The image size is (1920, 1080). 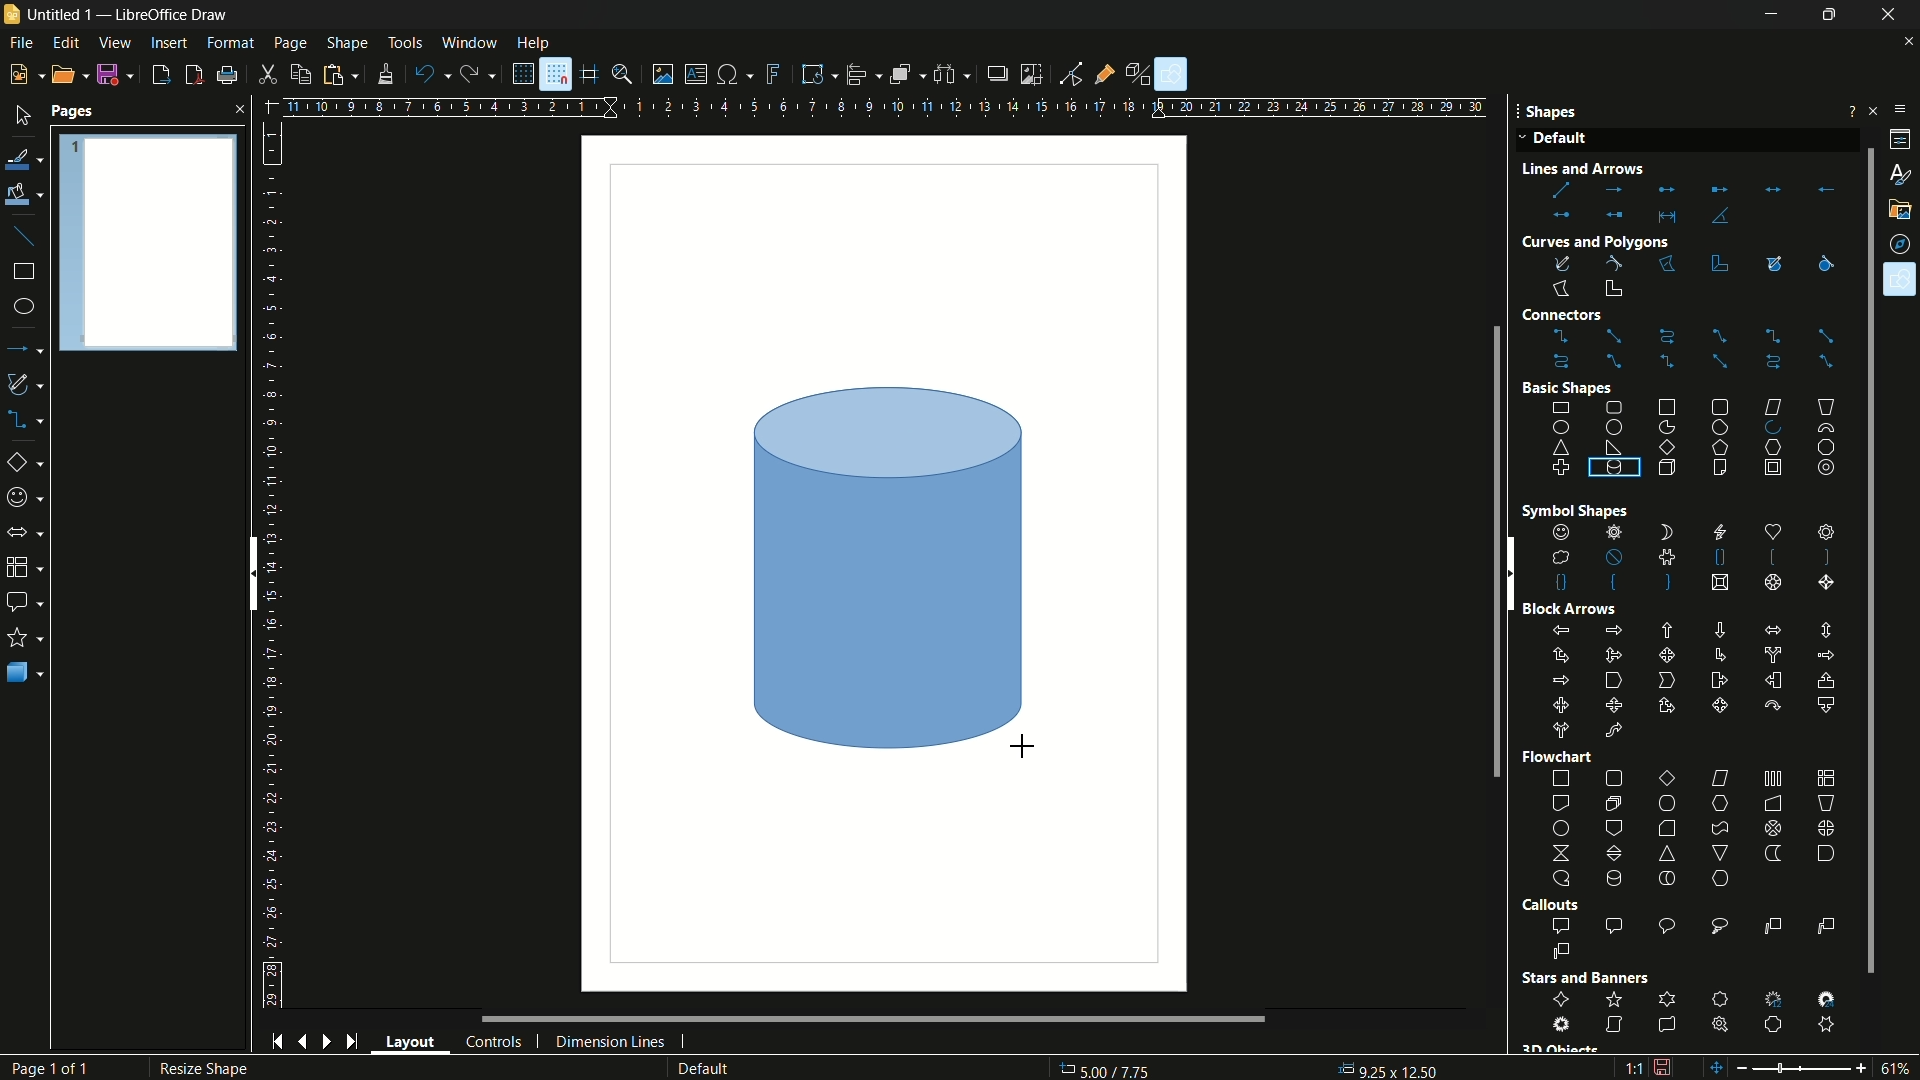 I want to click on width measure scale, so click(x=1082, y=109).